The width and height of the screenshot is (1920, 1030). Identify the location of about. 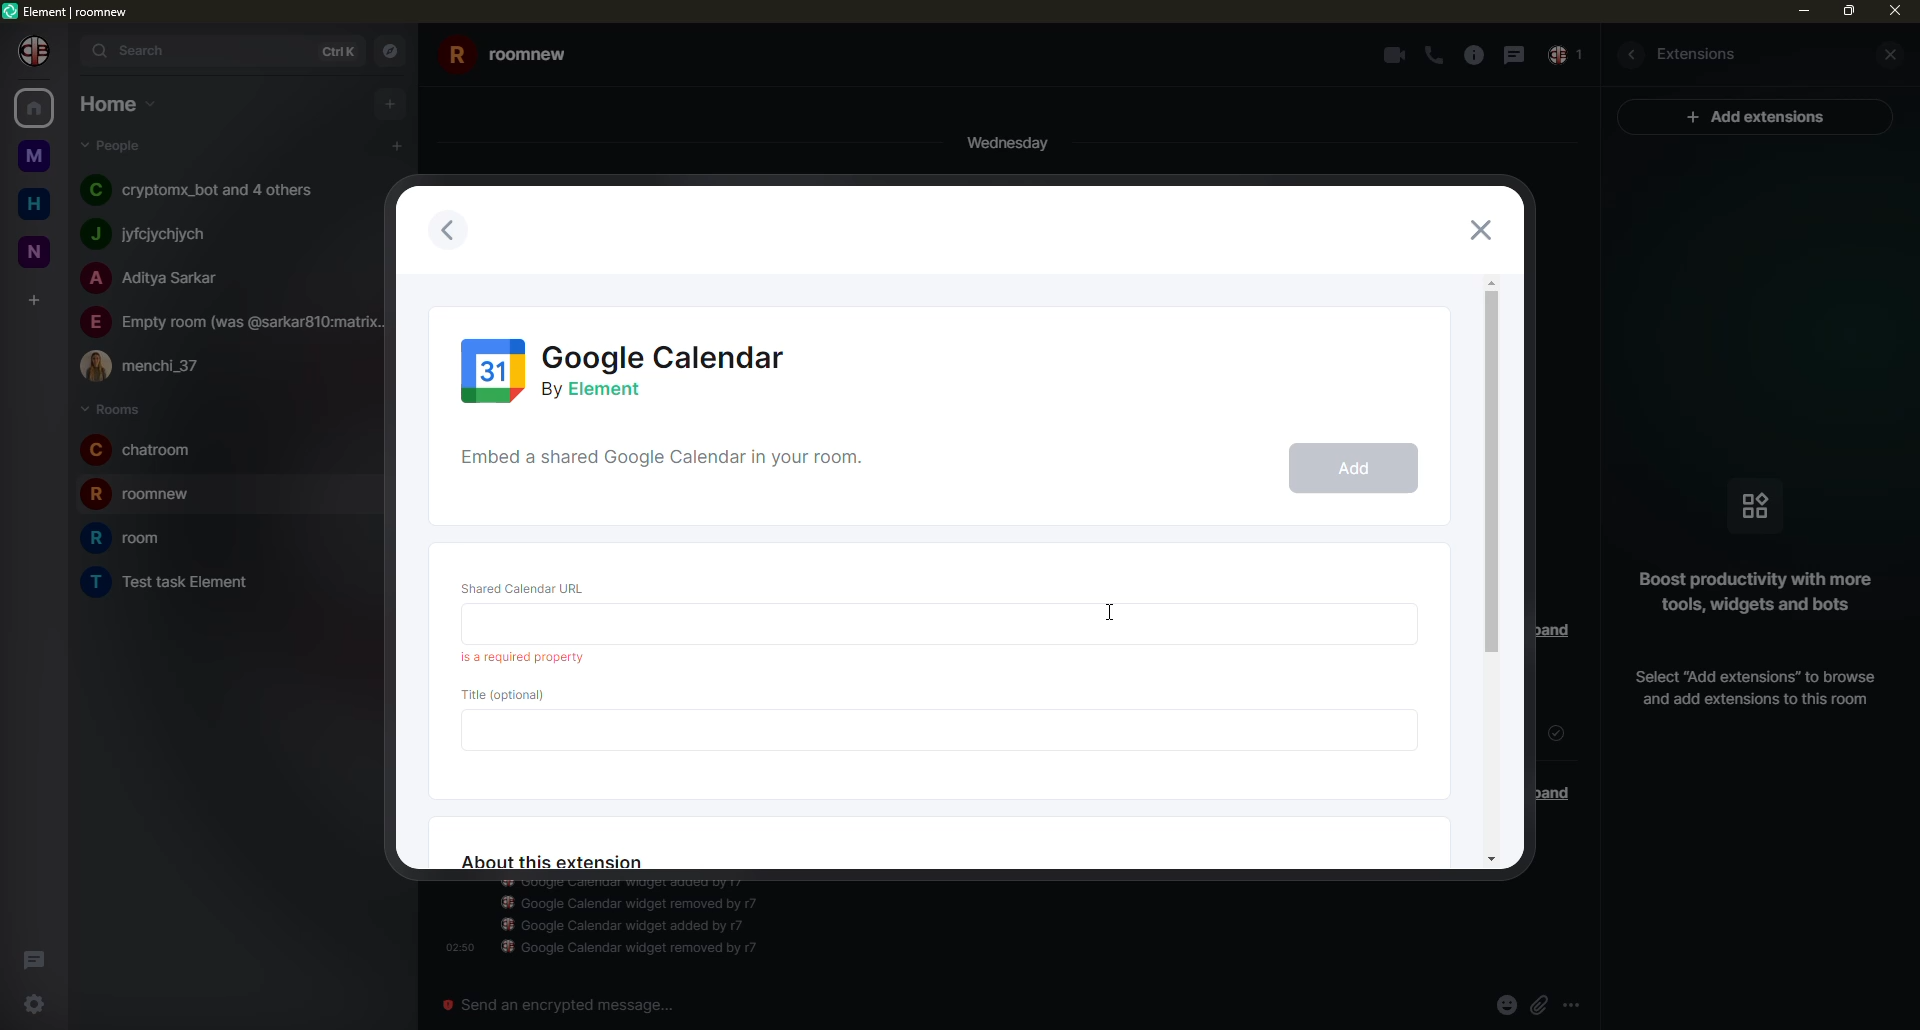
(552, 862).